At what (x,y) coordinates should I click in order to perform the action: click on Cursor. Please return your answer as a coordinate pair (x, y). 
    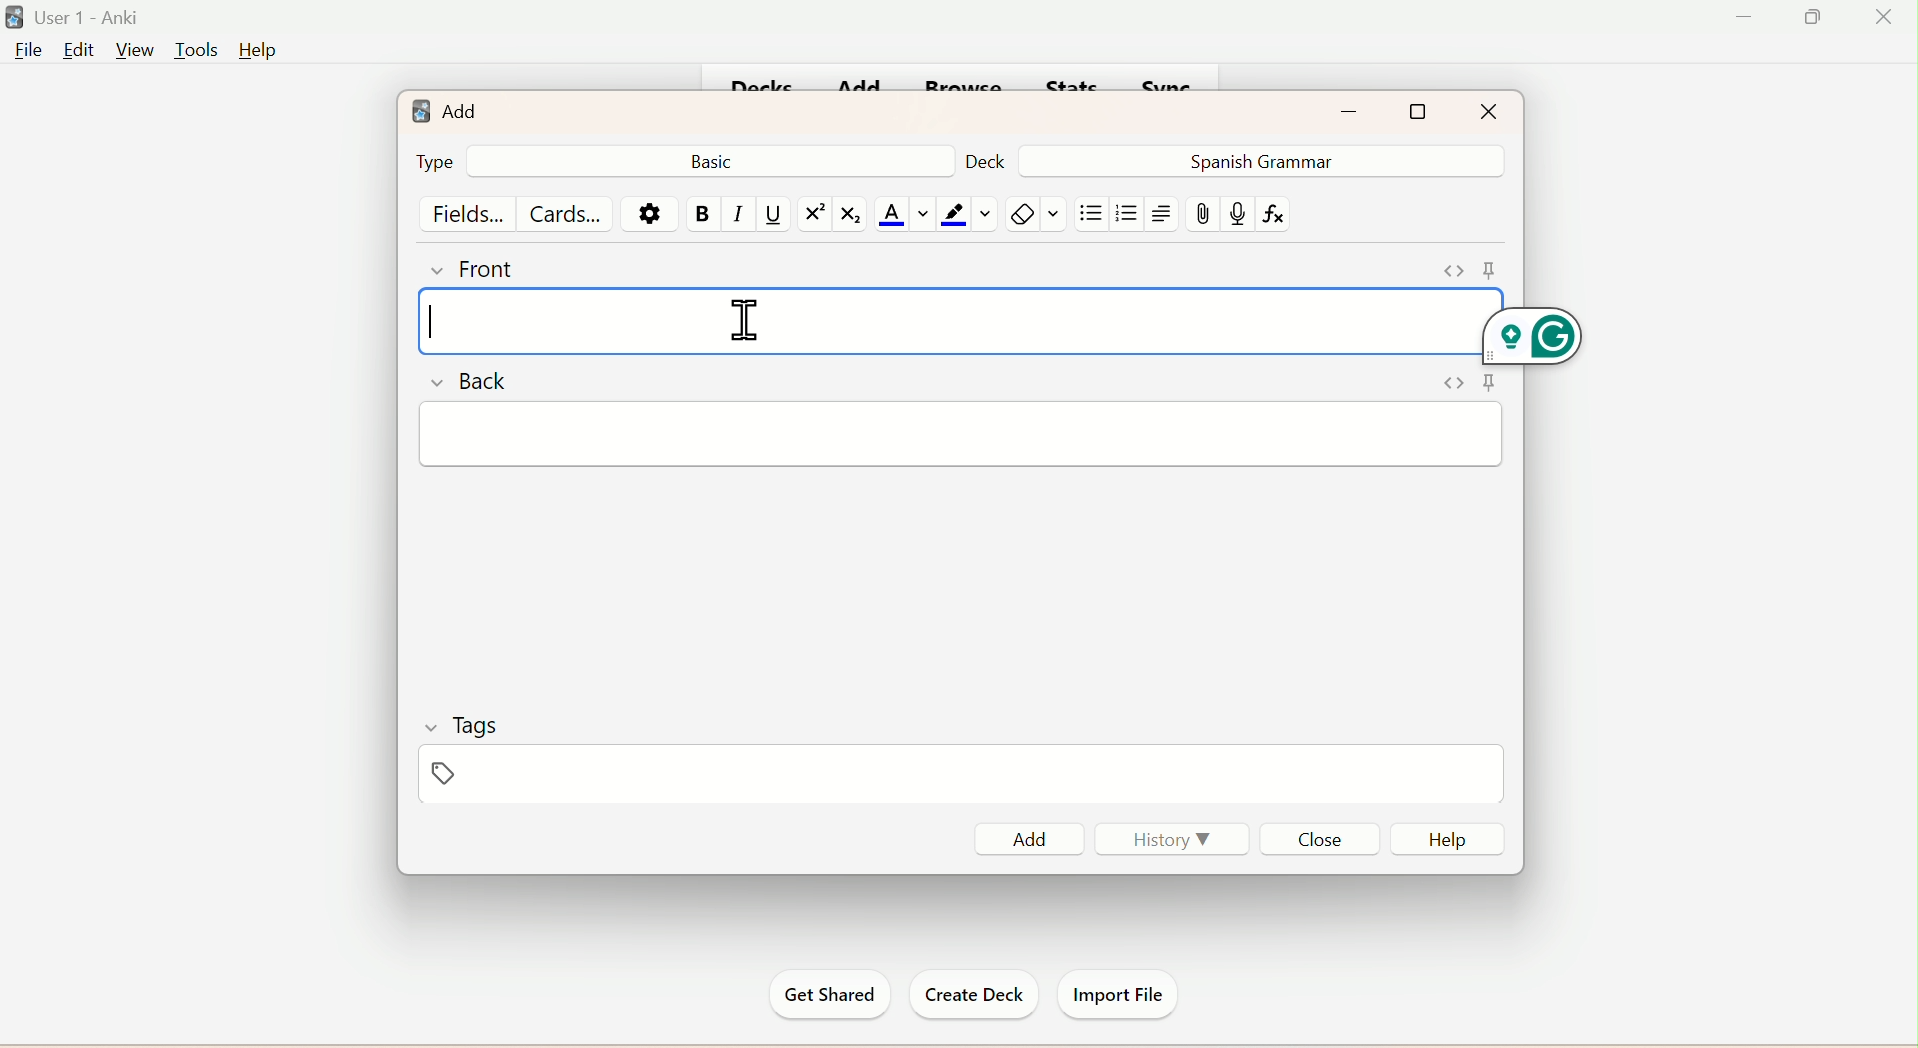
    Looking at the image, I should click on (751, 317).